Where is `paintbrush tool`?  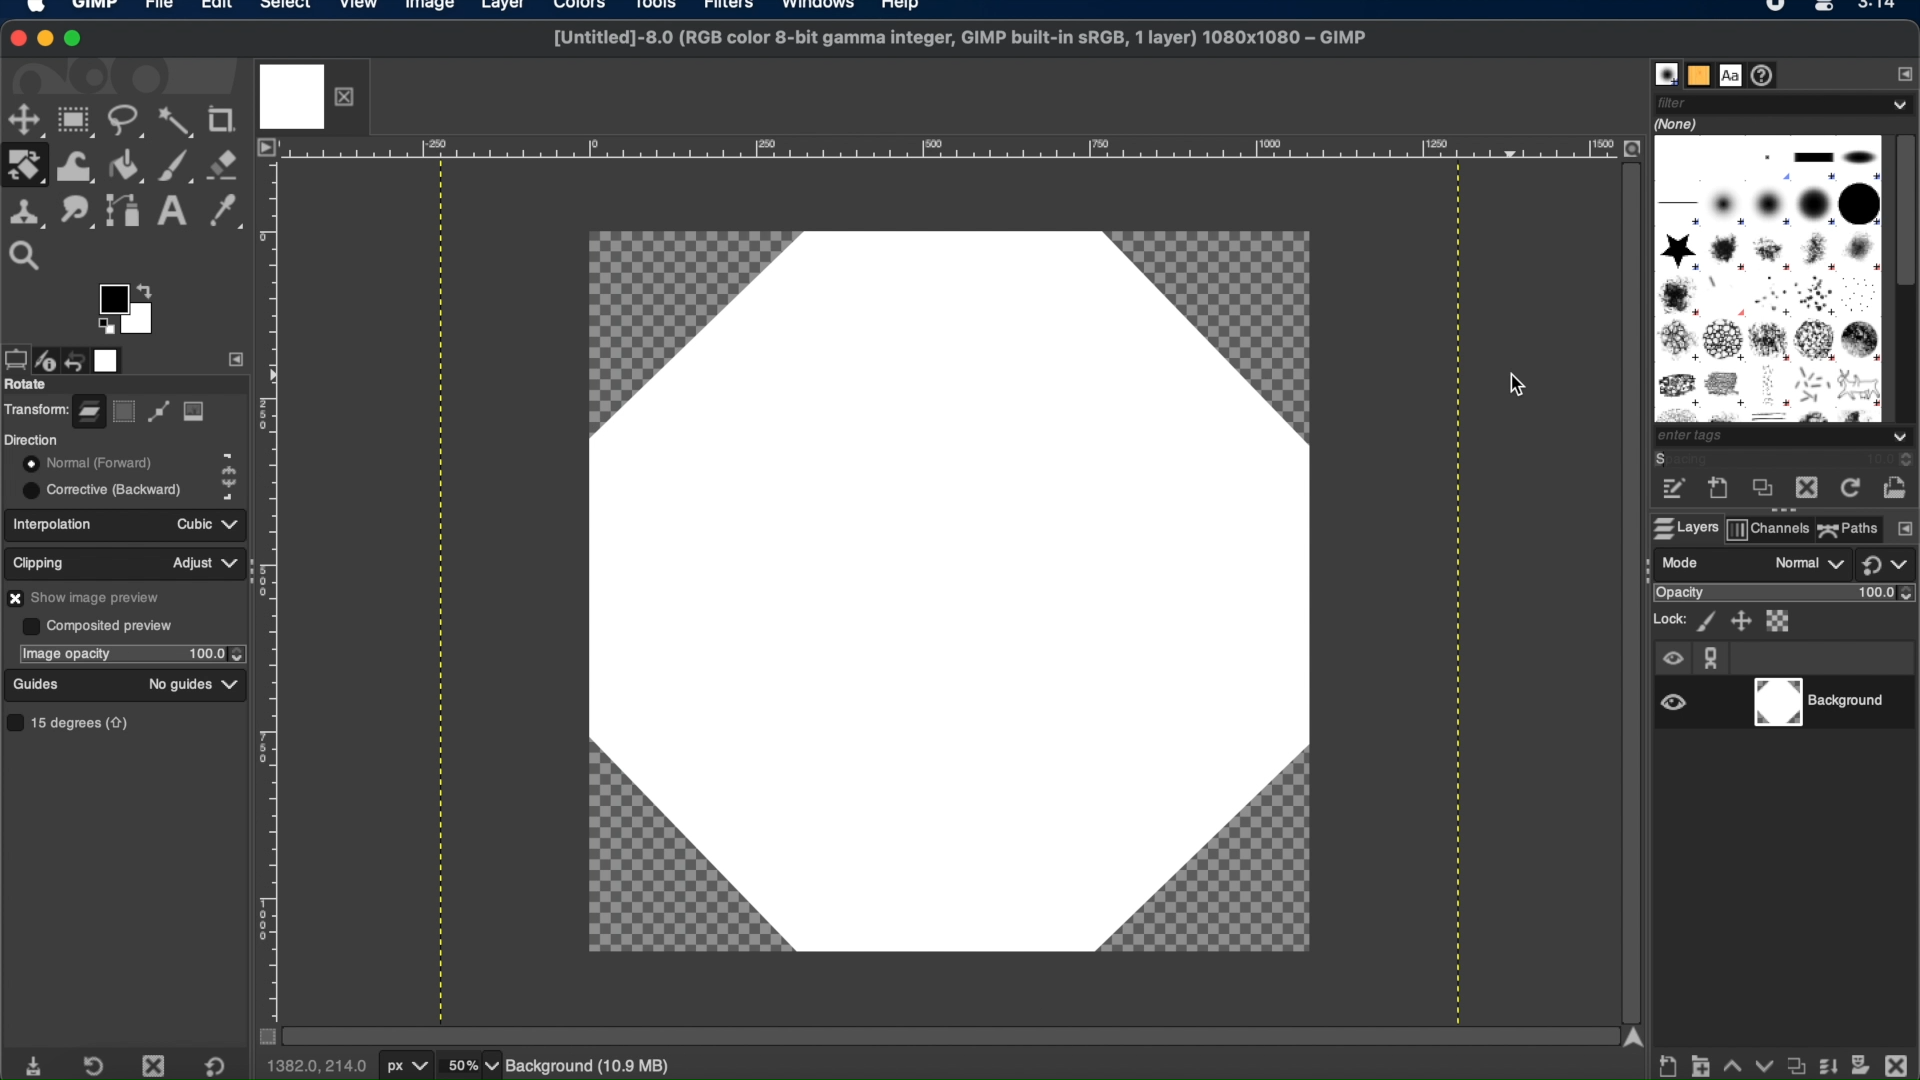 paintbrush tool is located at coordinates (177, 164).